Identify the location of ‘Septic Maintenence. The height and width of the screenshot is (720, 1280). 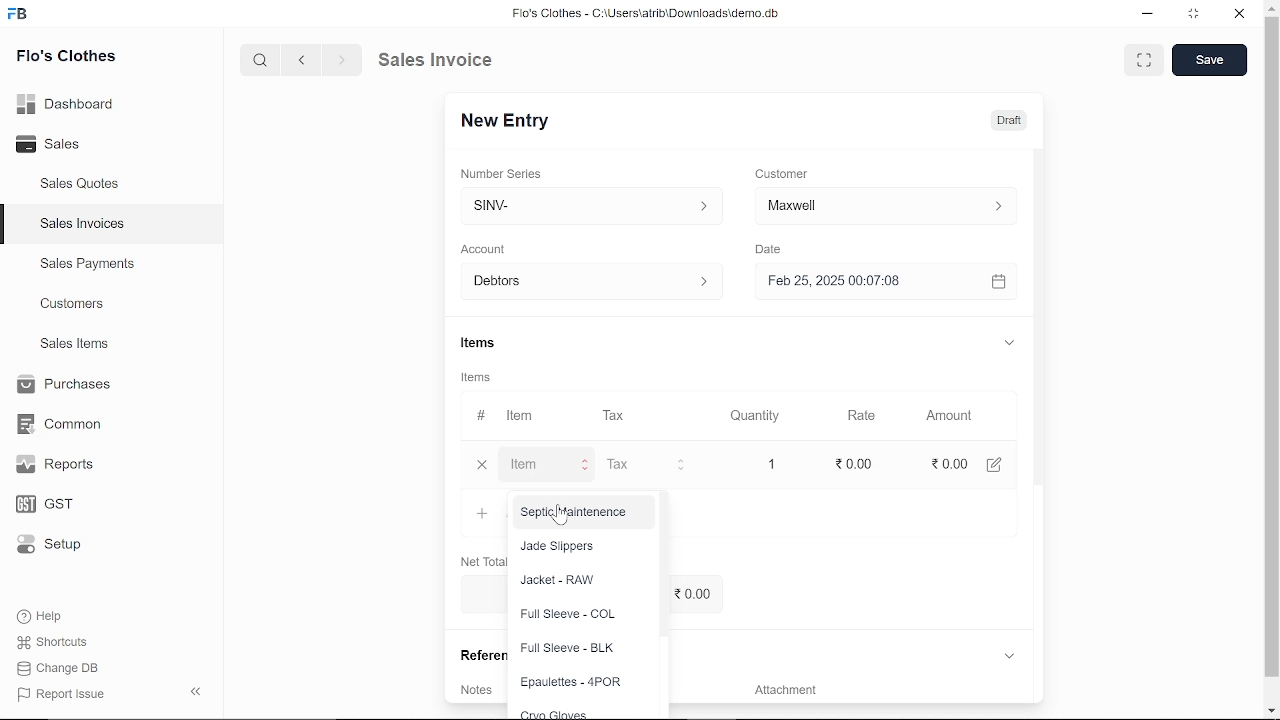
(574, 512).